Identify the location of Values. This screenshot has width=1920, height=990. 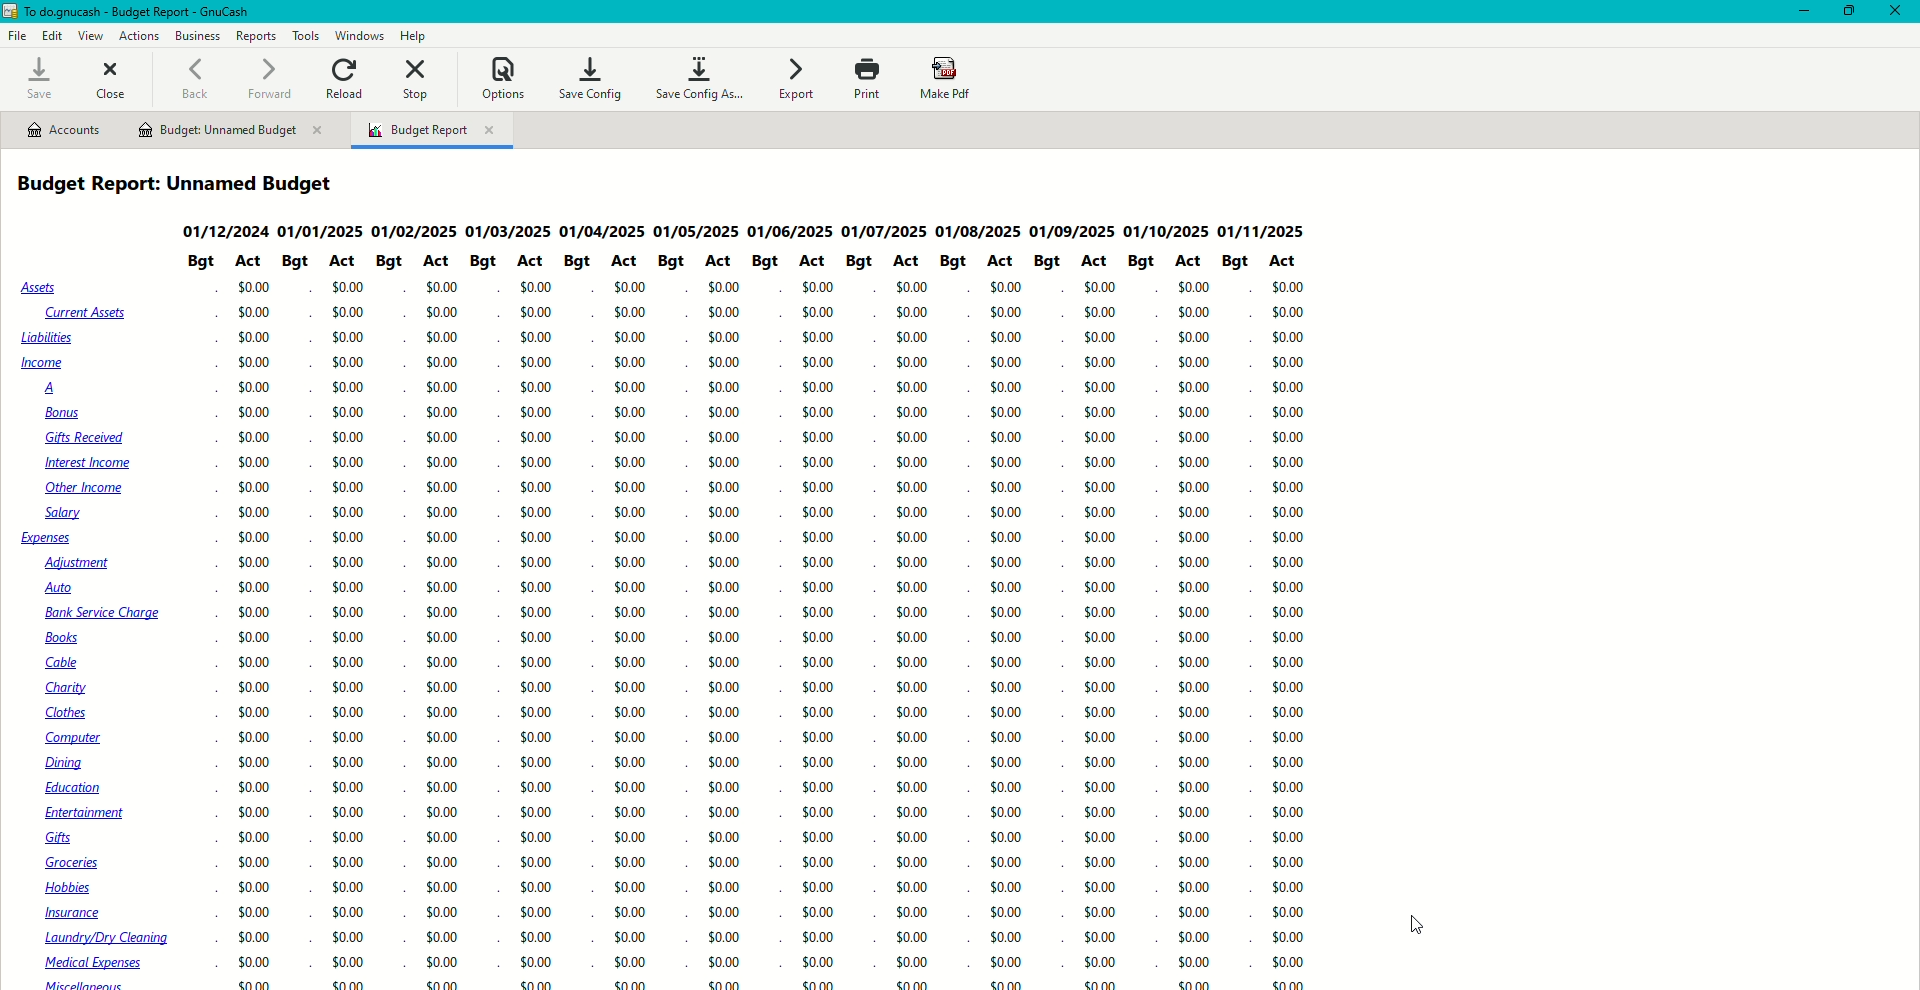
(771, 635).